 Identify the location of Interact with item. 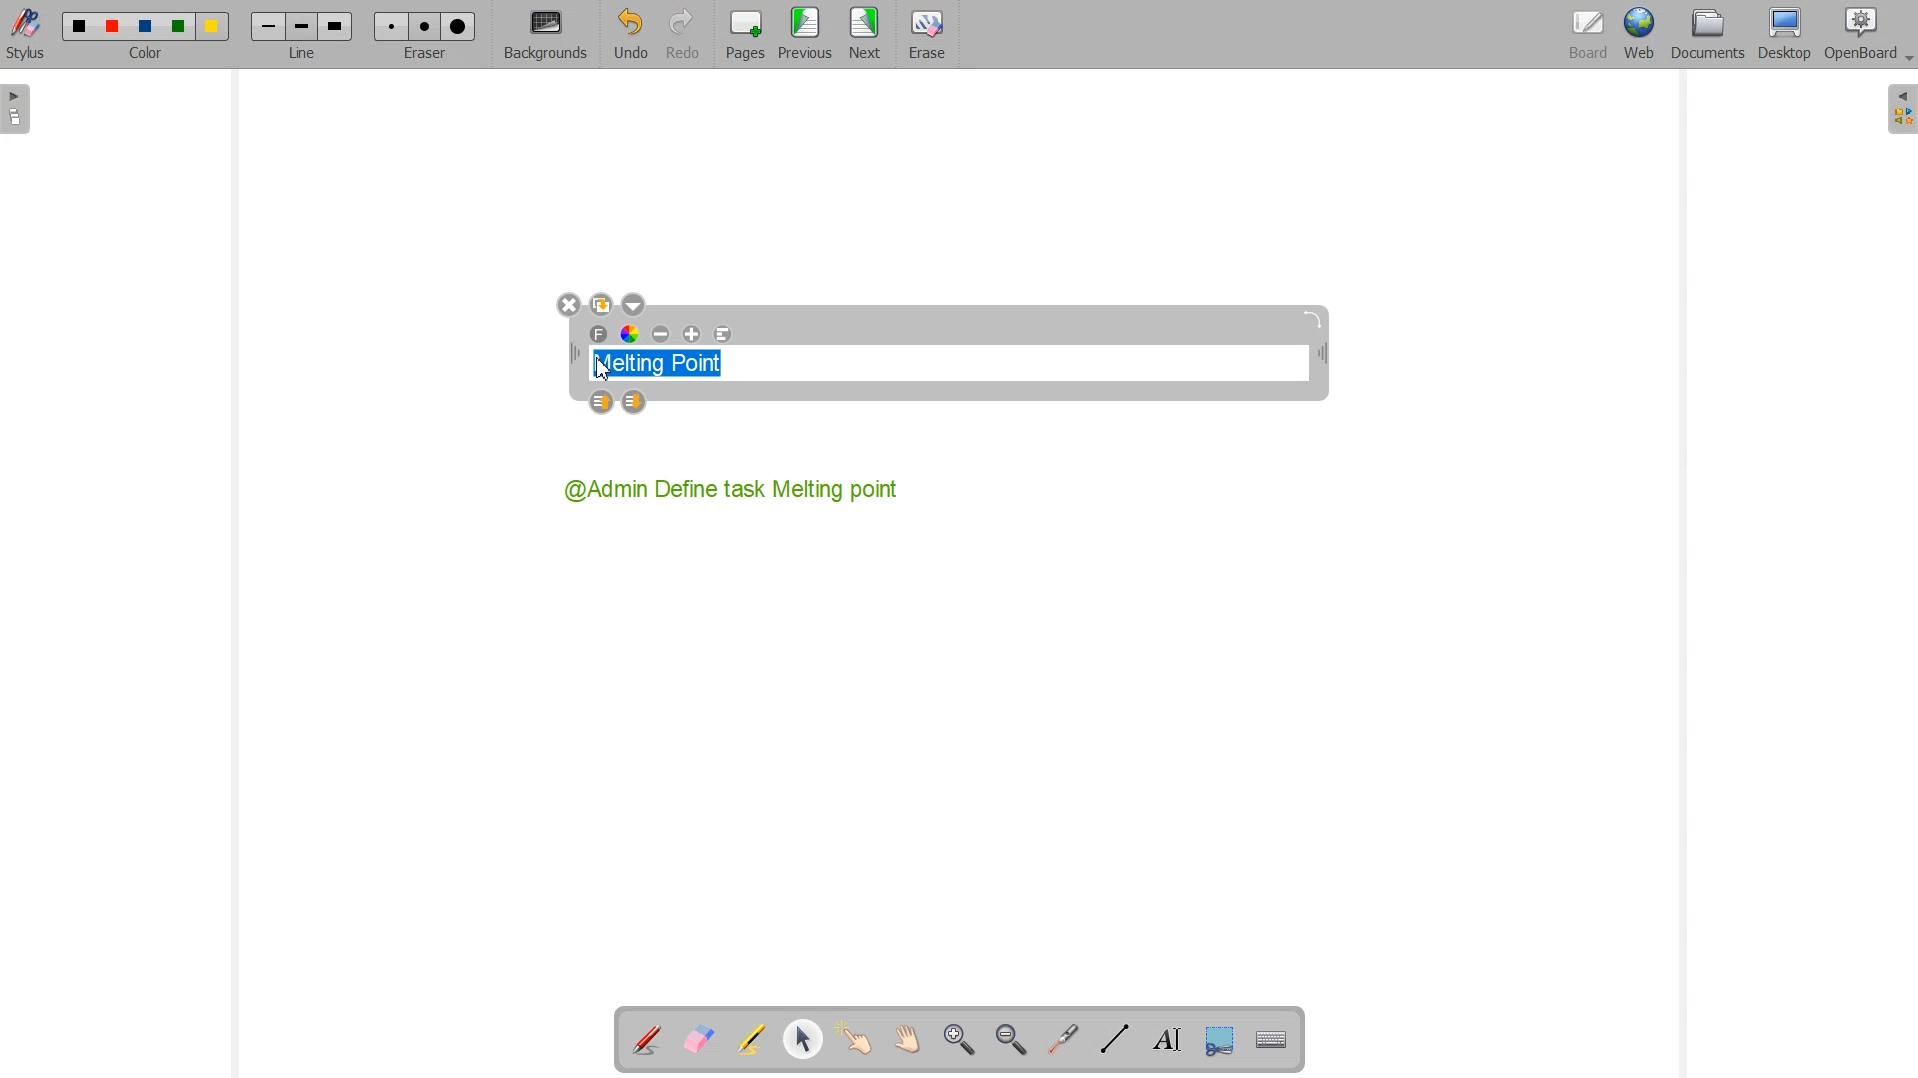
(854, 1040).